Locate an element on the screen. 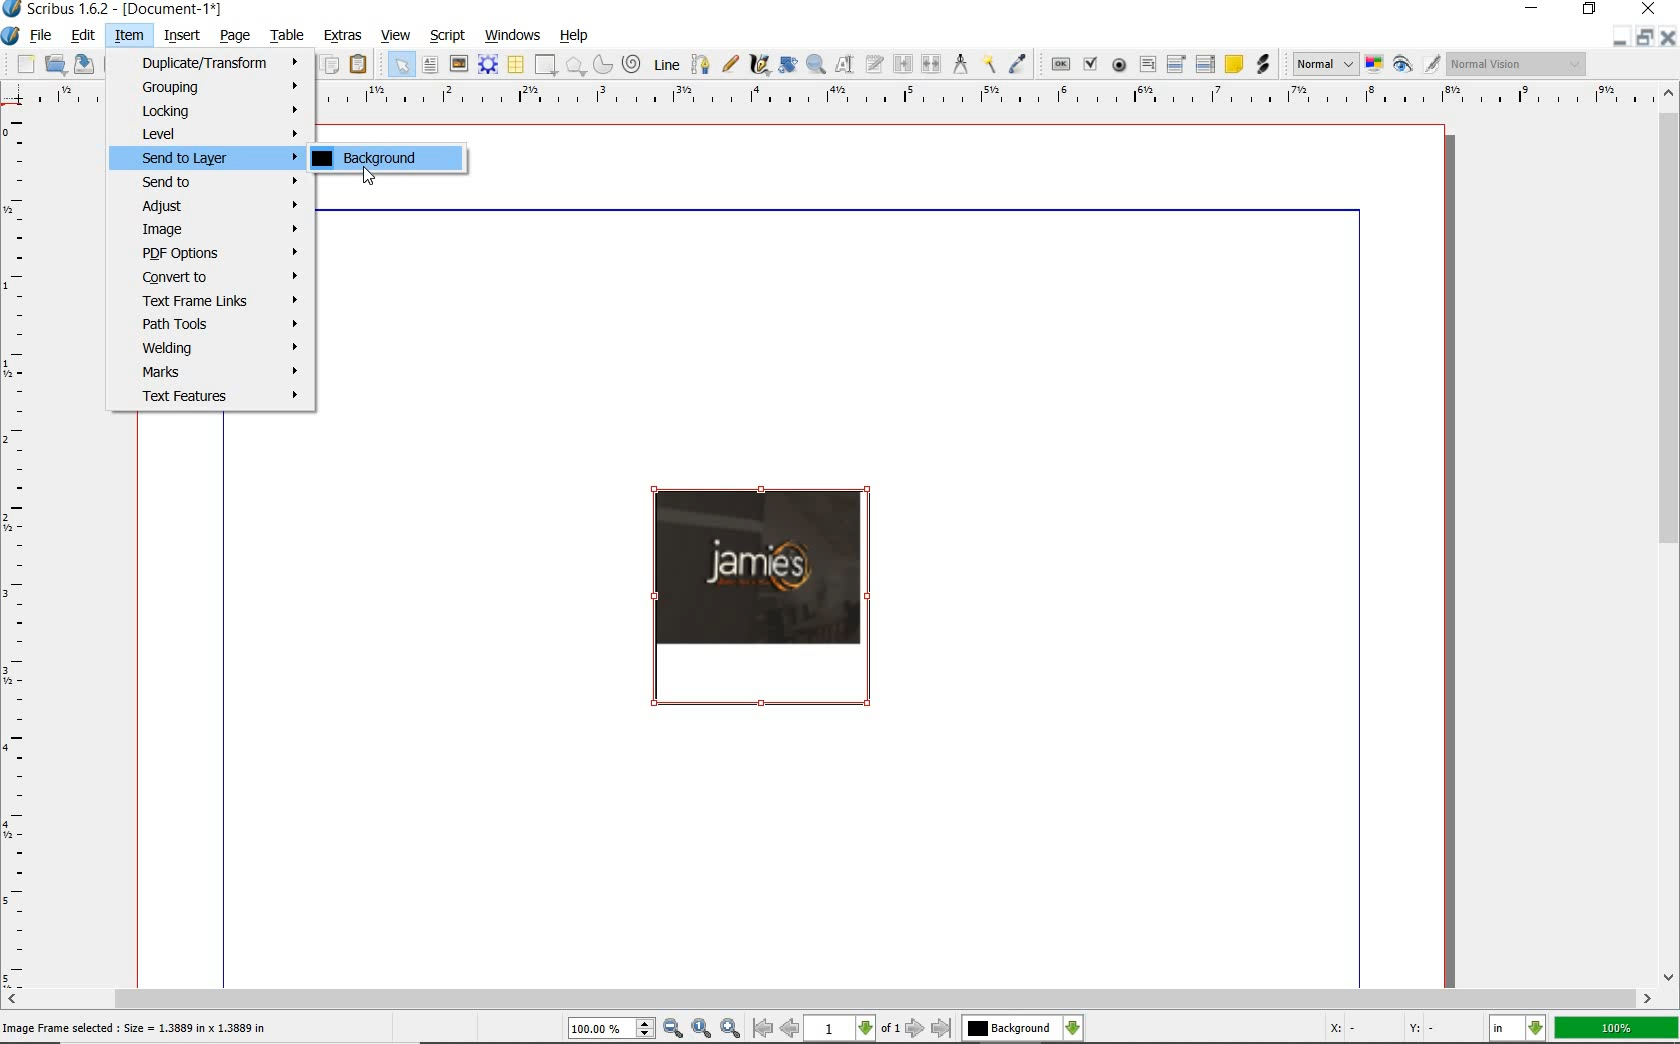 This screenshot has height=1044, width=1680. table is located at coordinates (517, 66).